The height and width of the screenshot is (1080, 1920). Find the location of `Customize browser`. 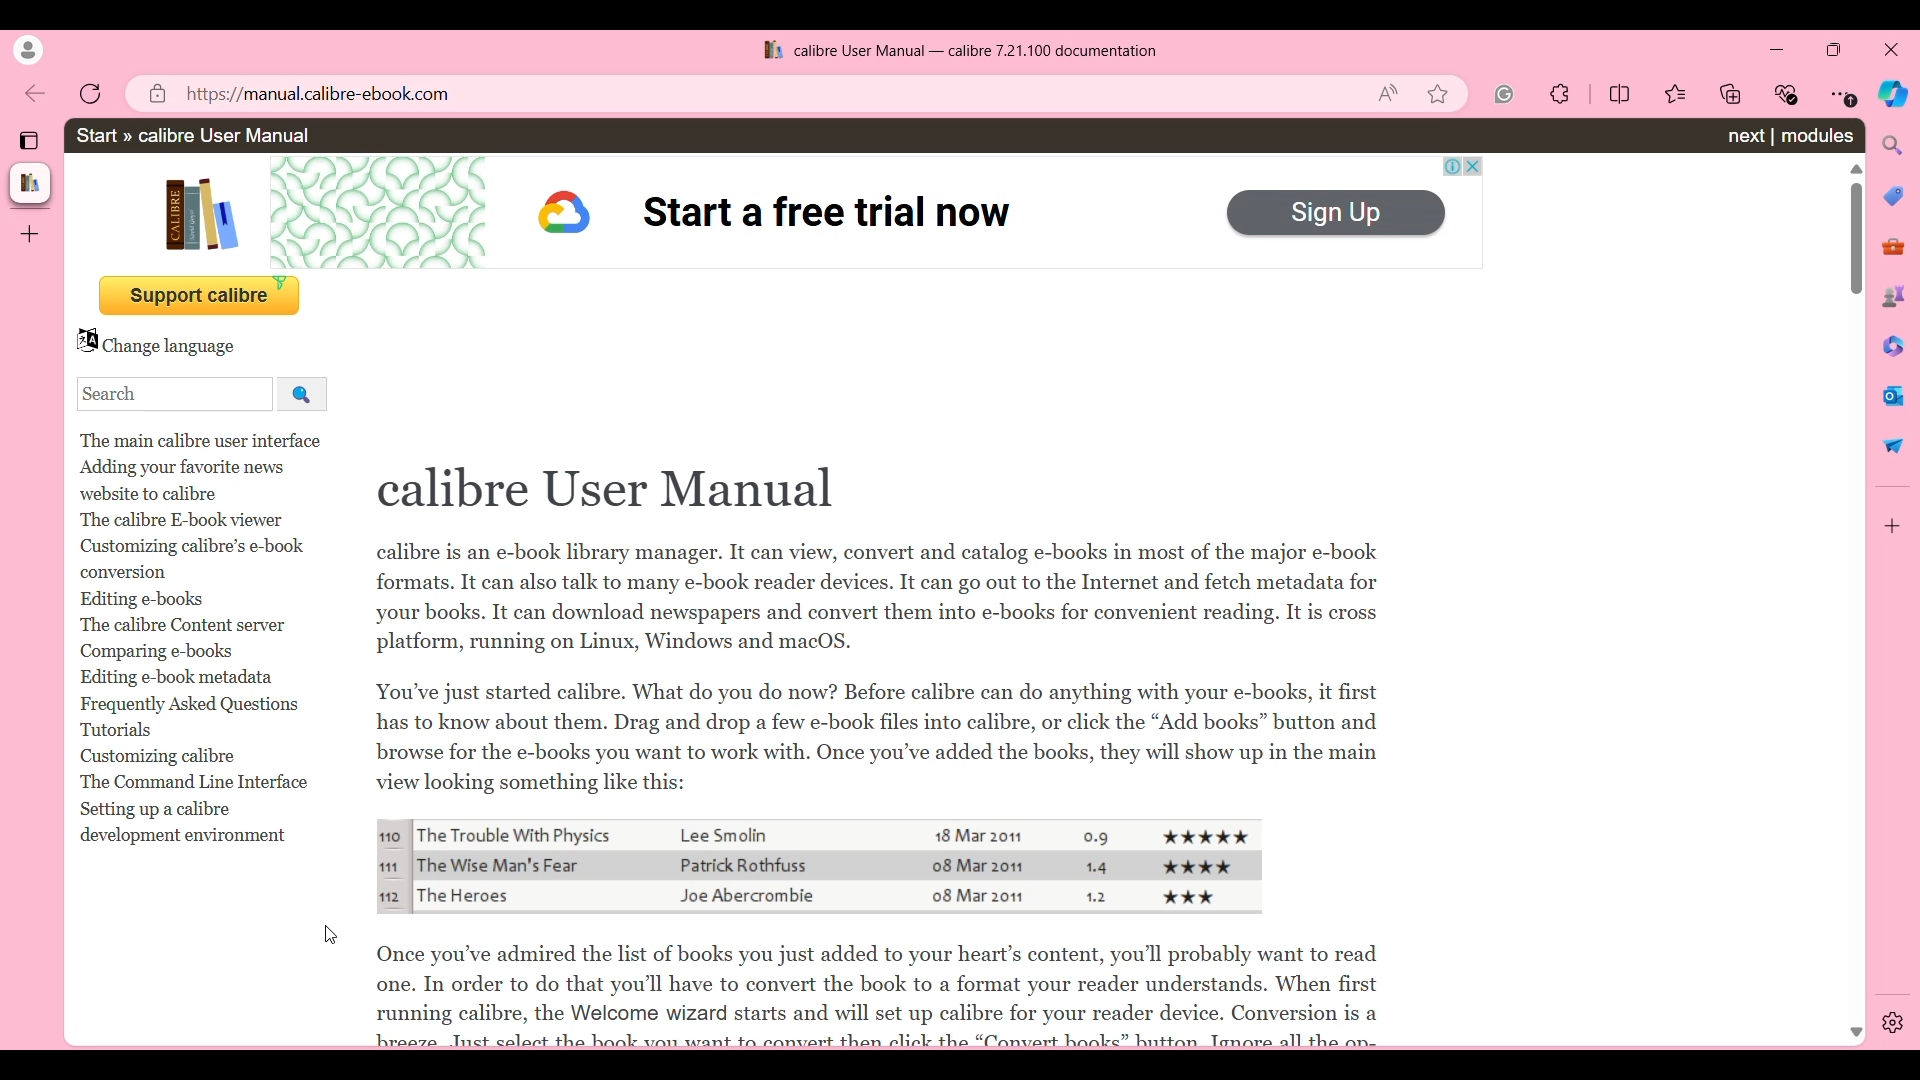

Customize browser is located at coordinates (1893, 526).